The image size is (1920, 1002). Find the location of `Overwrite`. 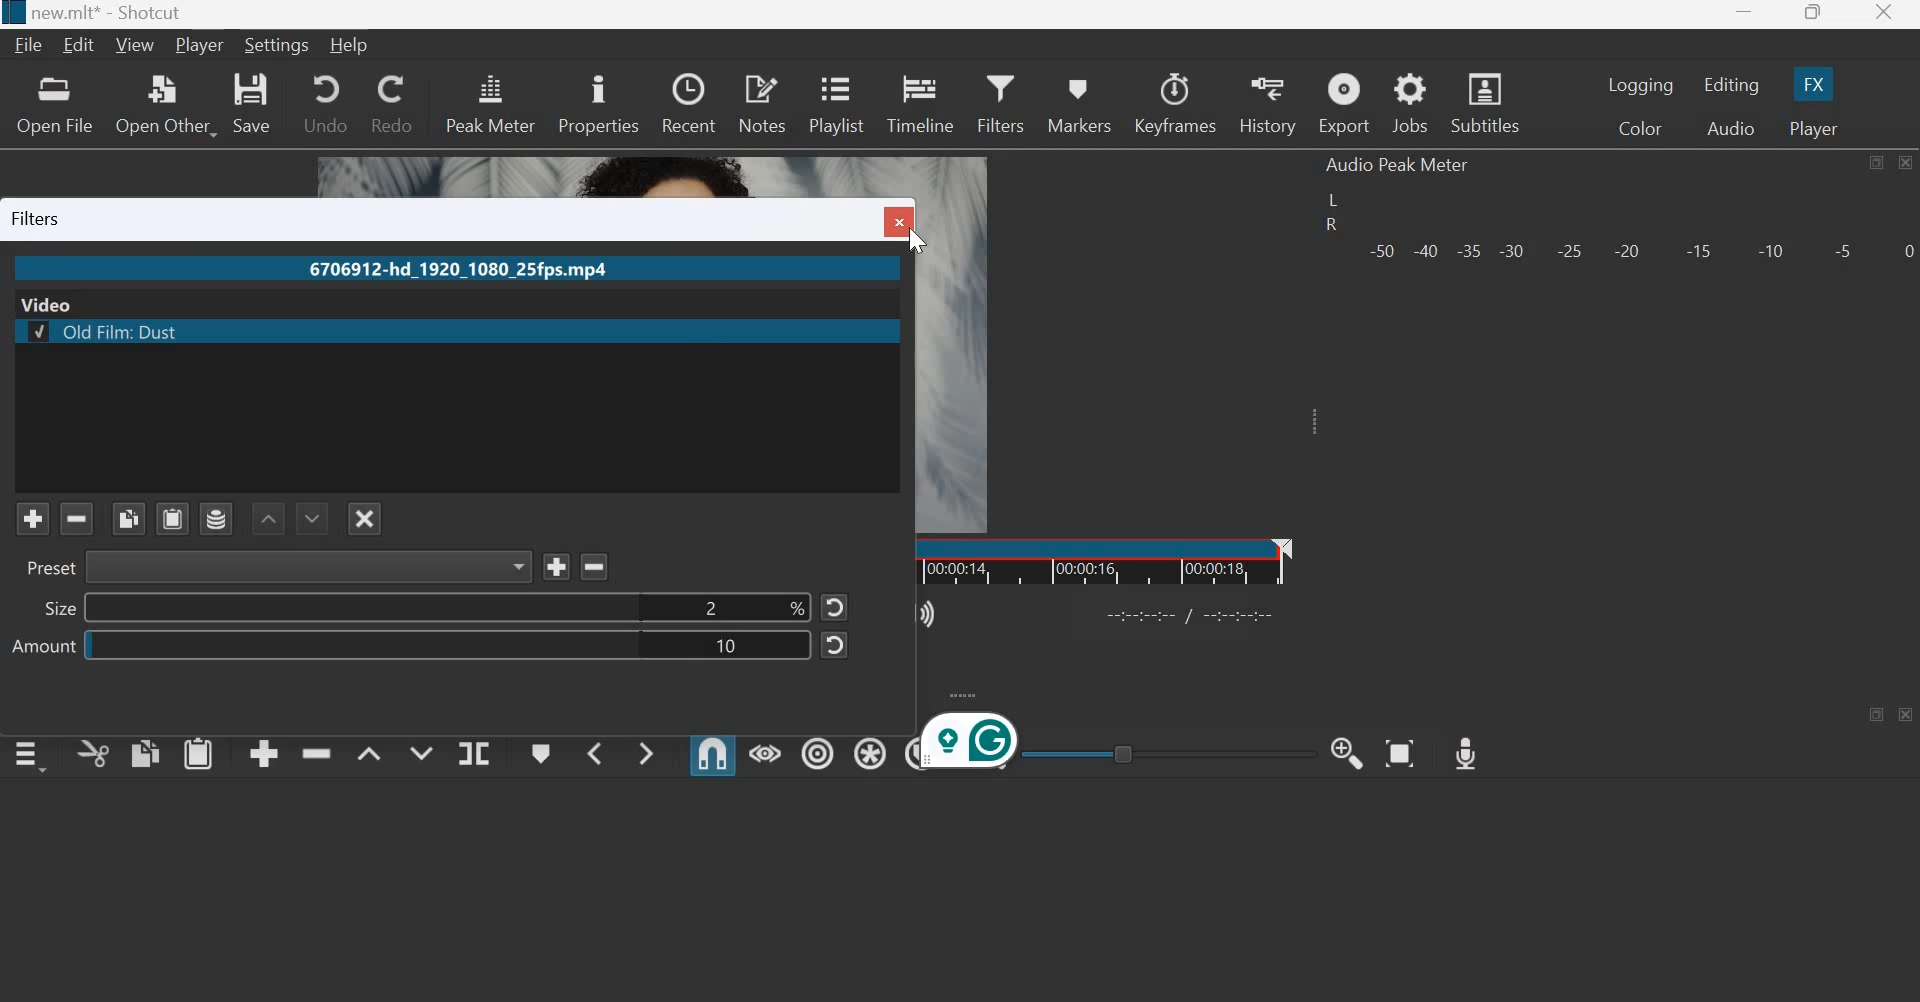

Overwrite is located at coordinates (418, 750).